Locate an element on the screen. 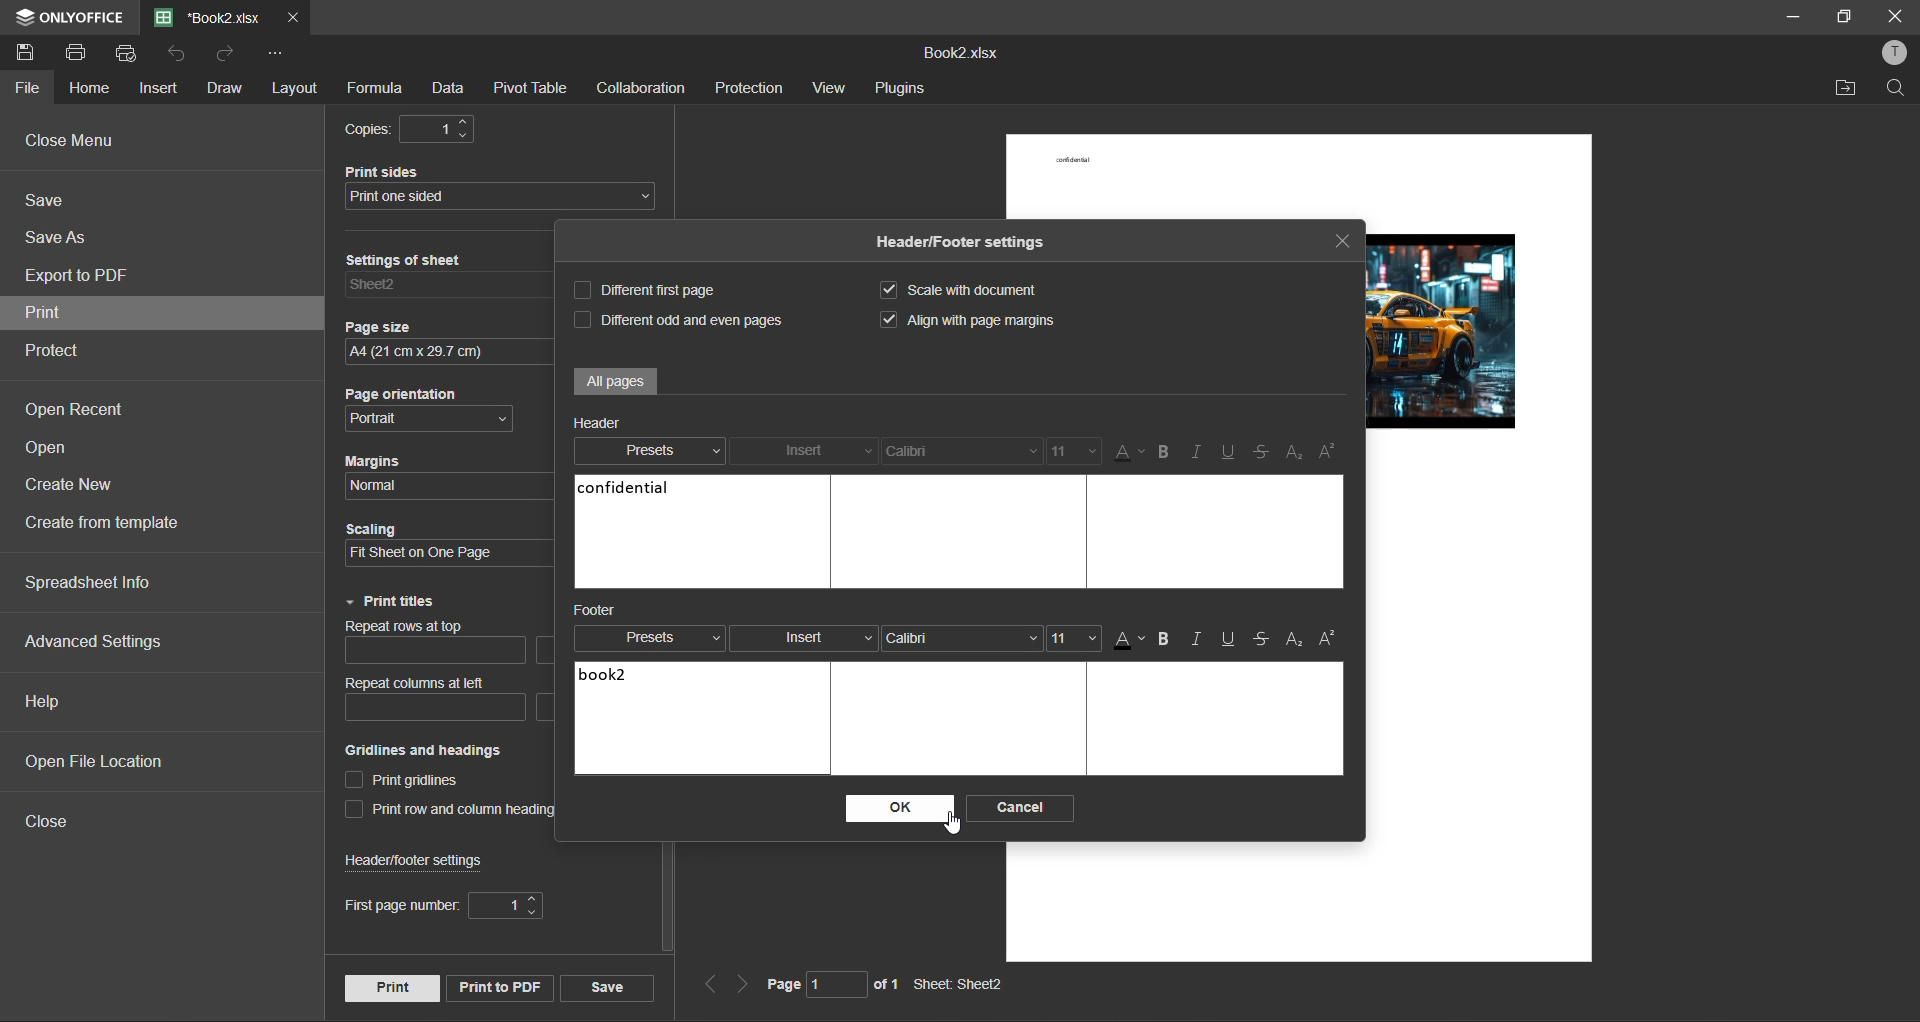  confidential is located at coordinates (622, 490).